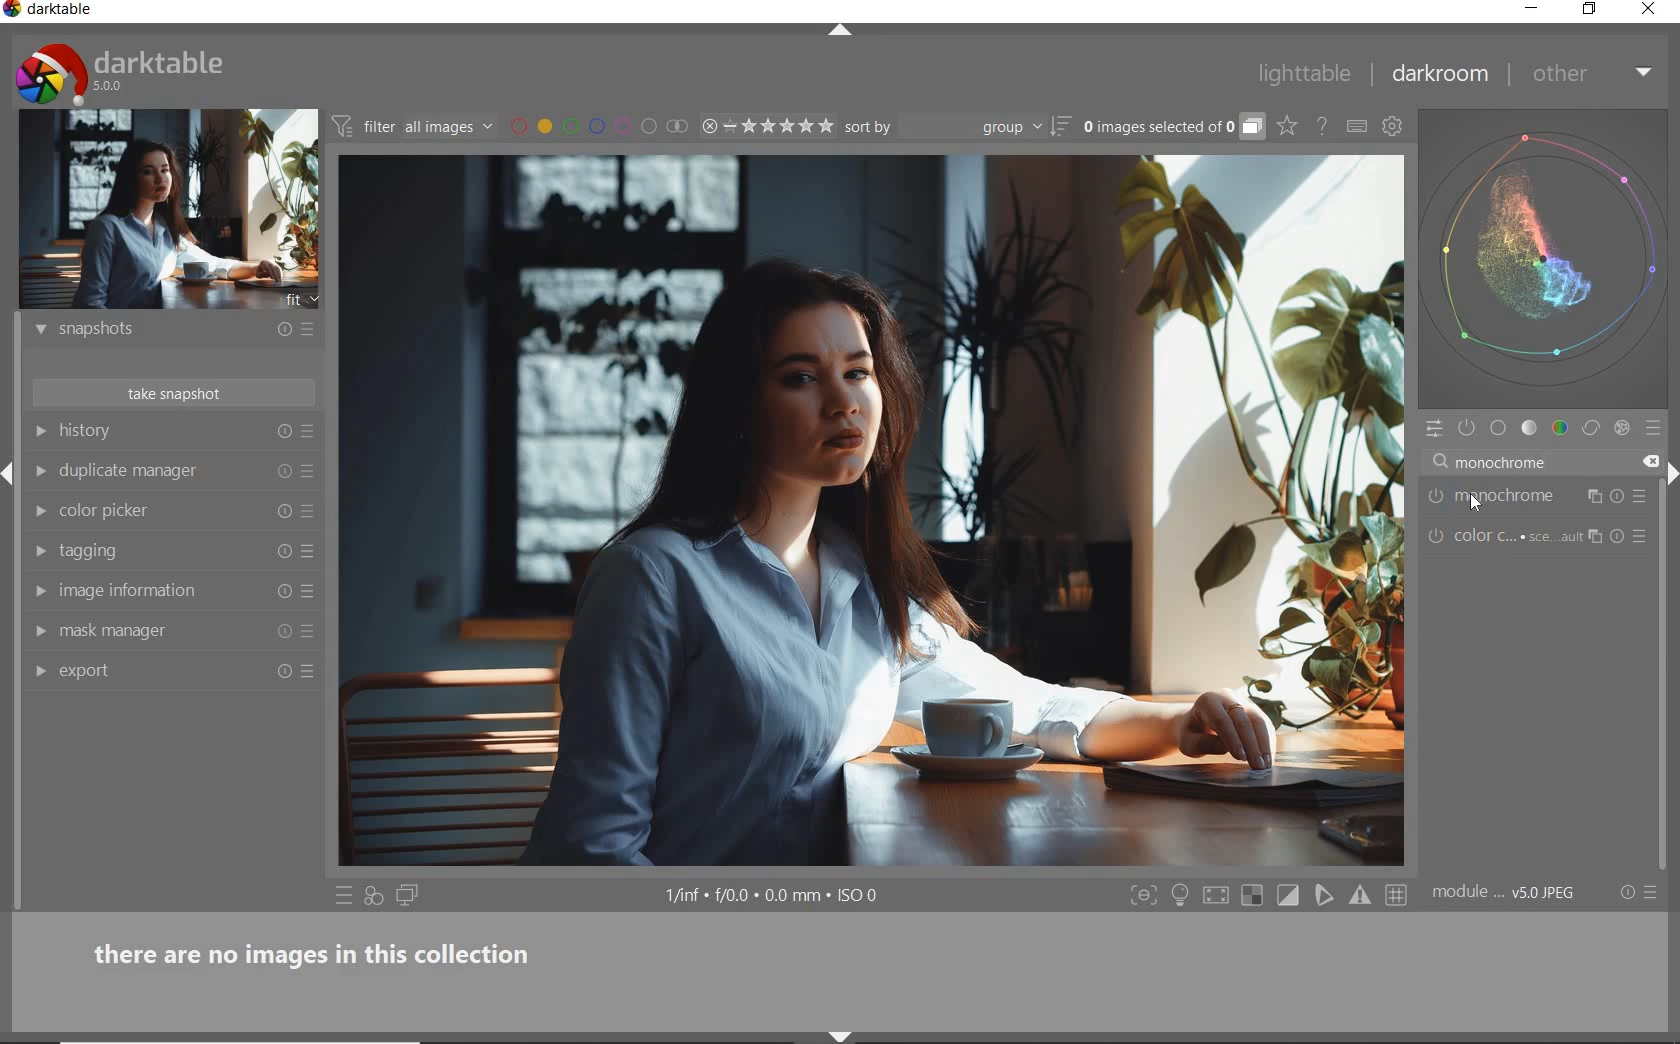 The height and width of the screenshot is (1044, 1680). I want to click on preset and preferences, so click(311, 671).